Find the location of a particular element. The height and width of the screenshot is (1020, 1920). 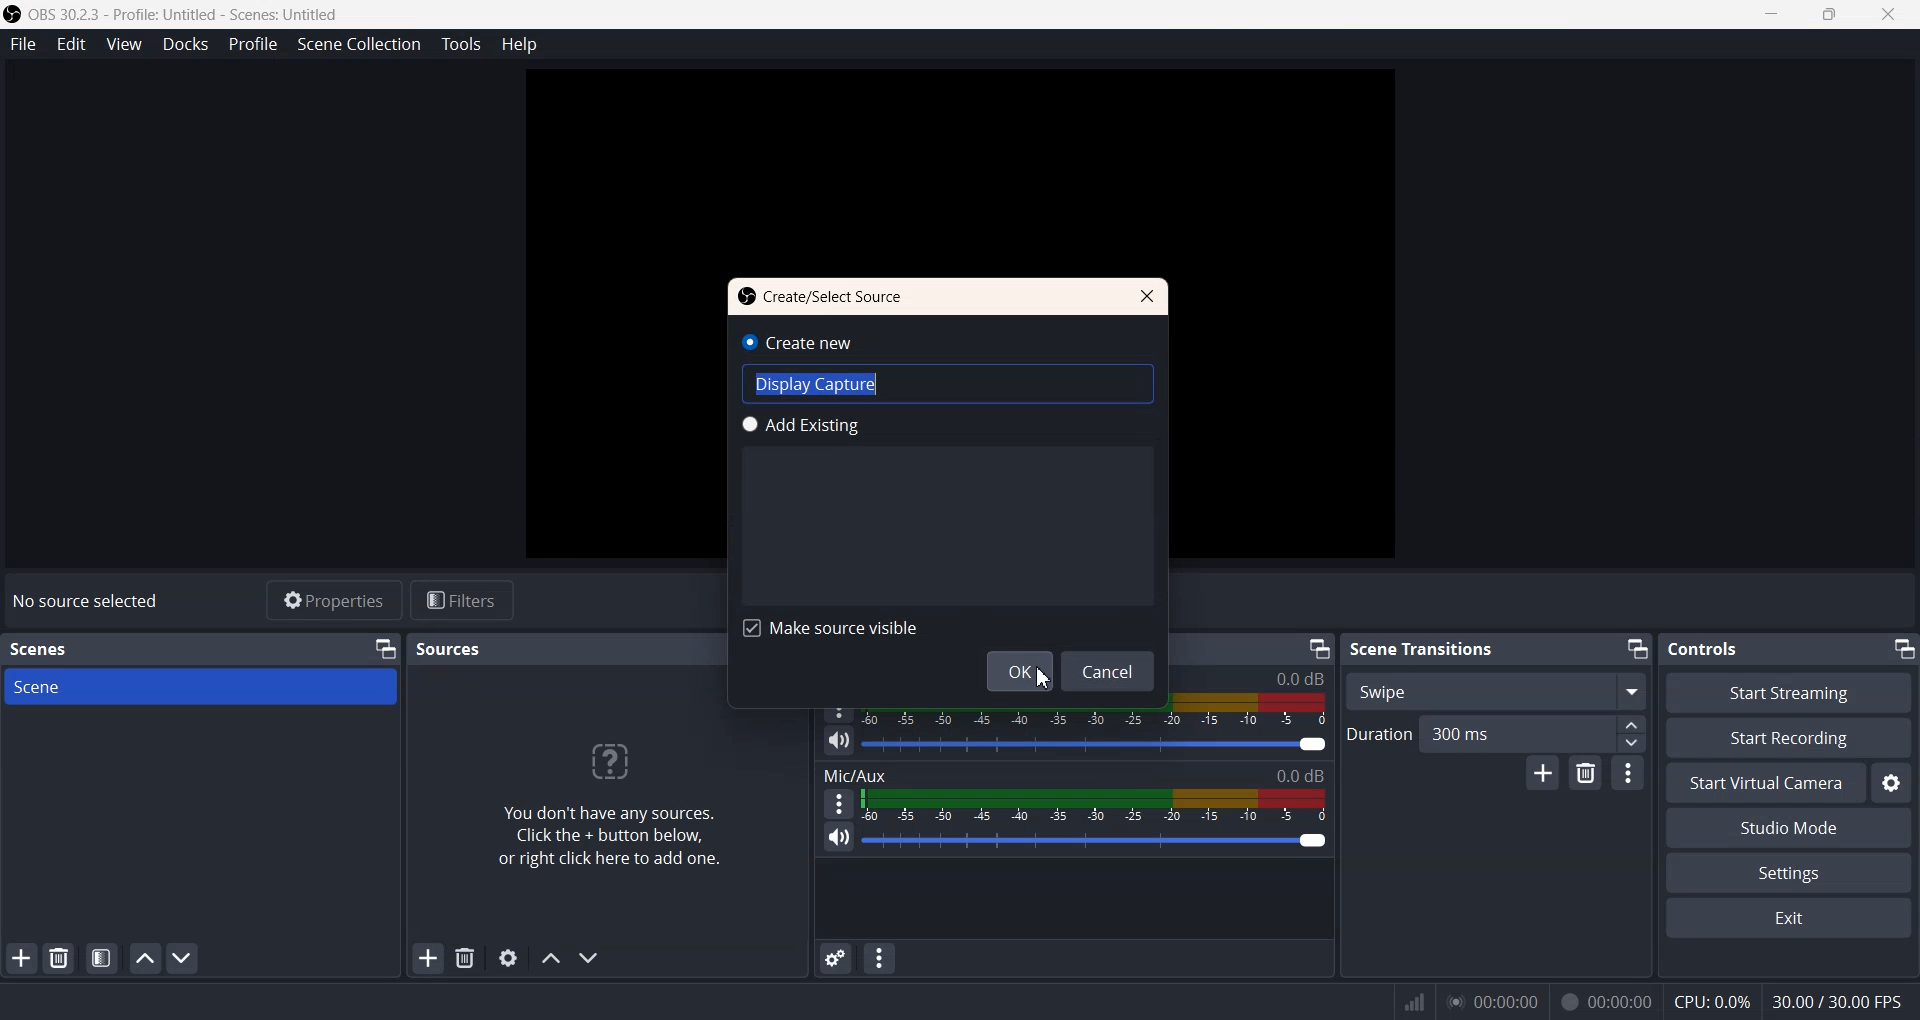

Move scene Up is located at coordinates (145, 959).